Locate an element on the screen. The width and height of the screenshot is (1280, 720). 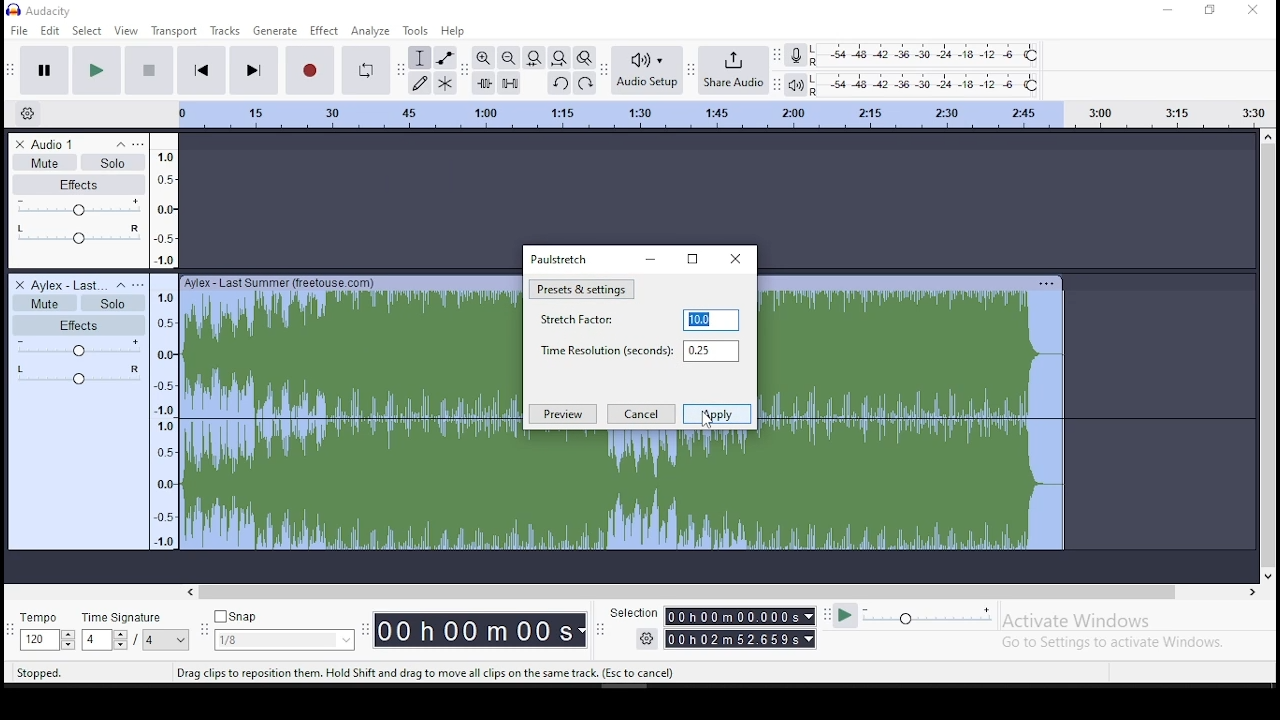
zoom toggle is located at coordinates (585, 58).